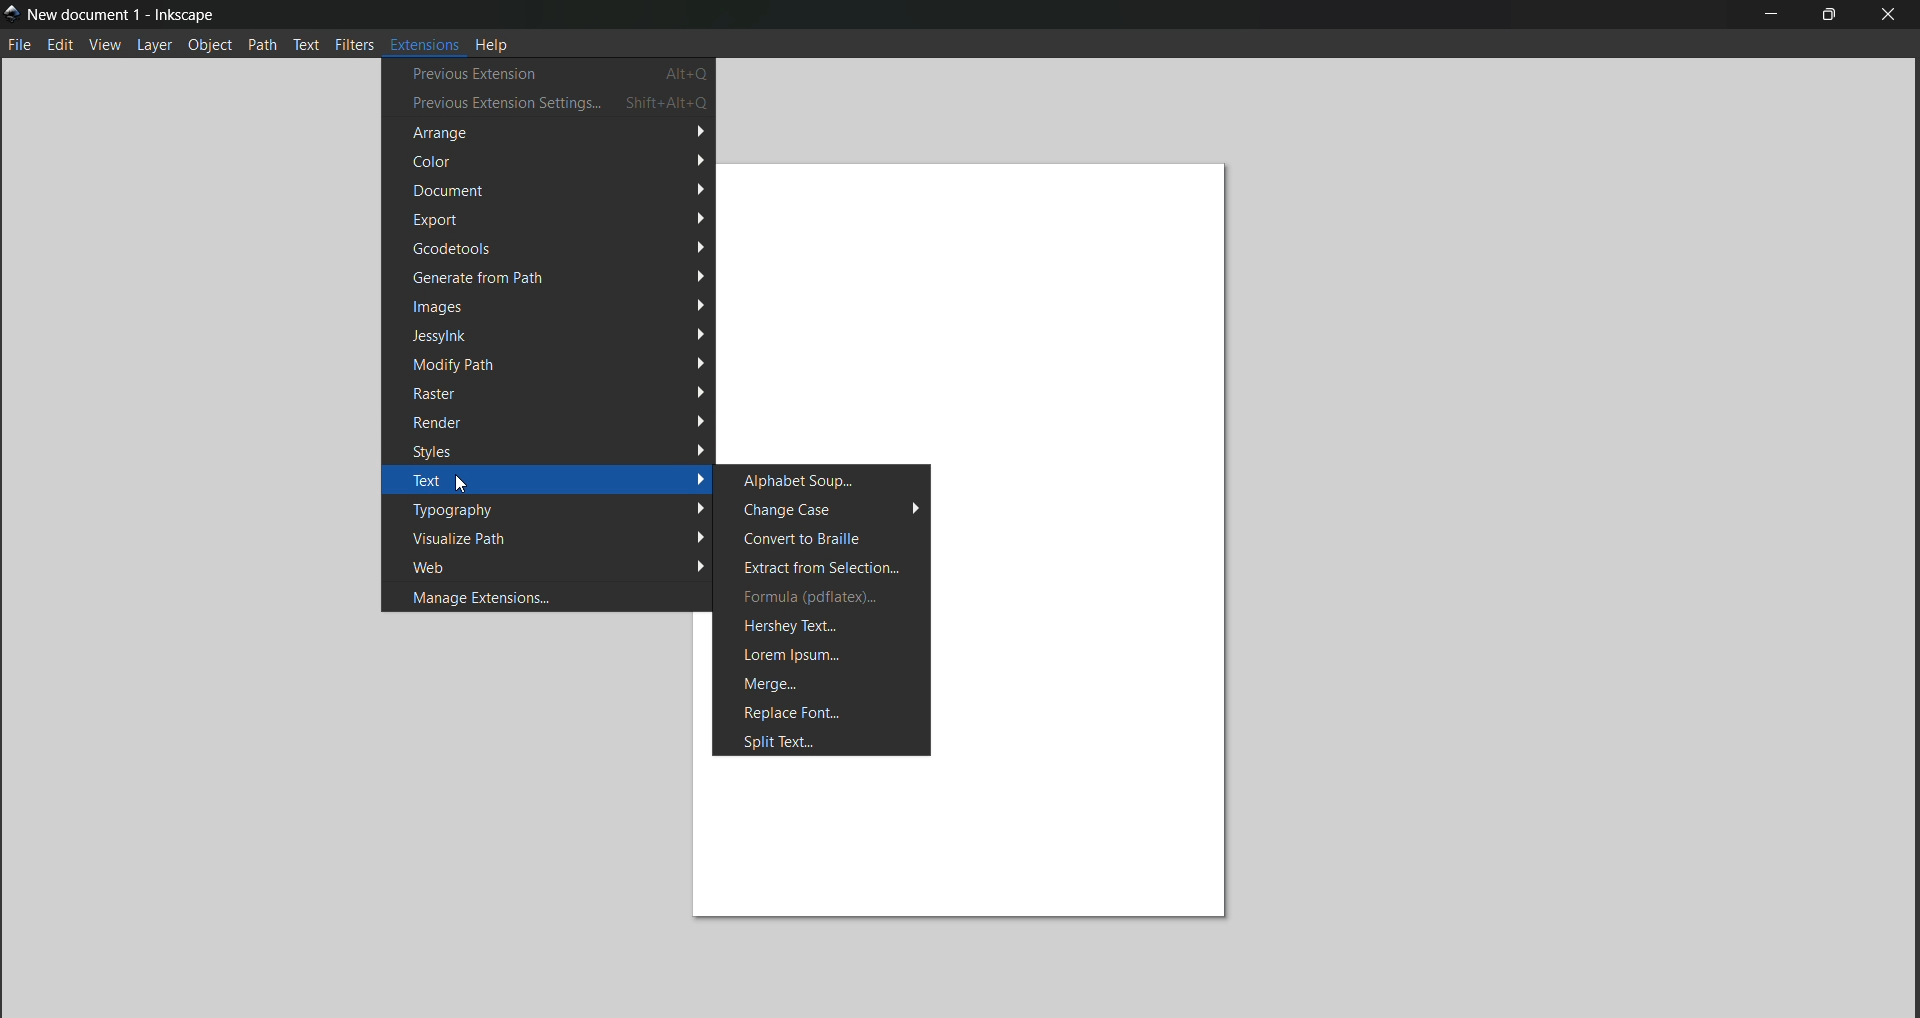  What do you see at coordinates (106, 46) in the screenshot?
I see `view` at bounding box center [106, 46].